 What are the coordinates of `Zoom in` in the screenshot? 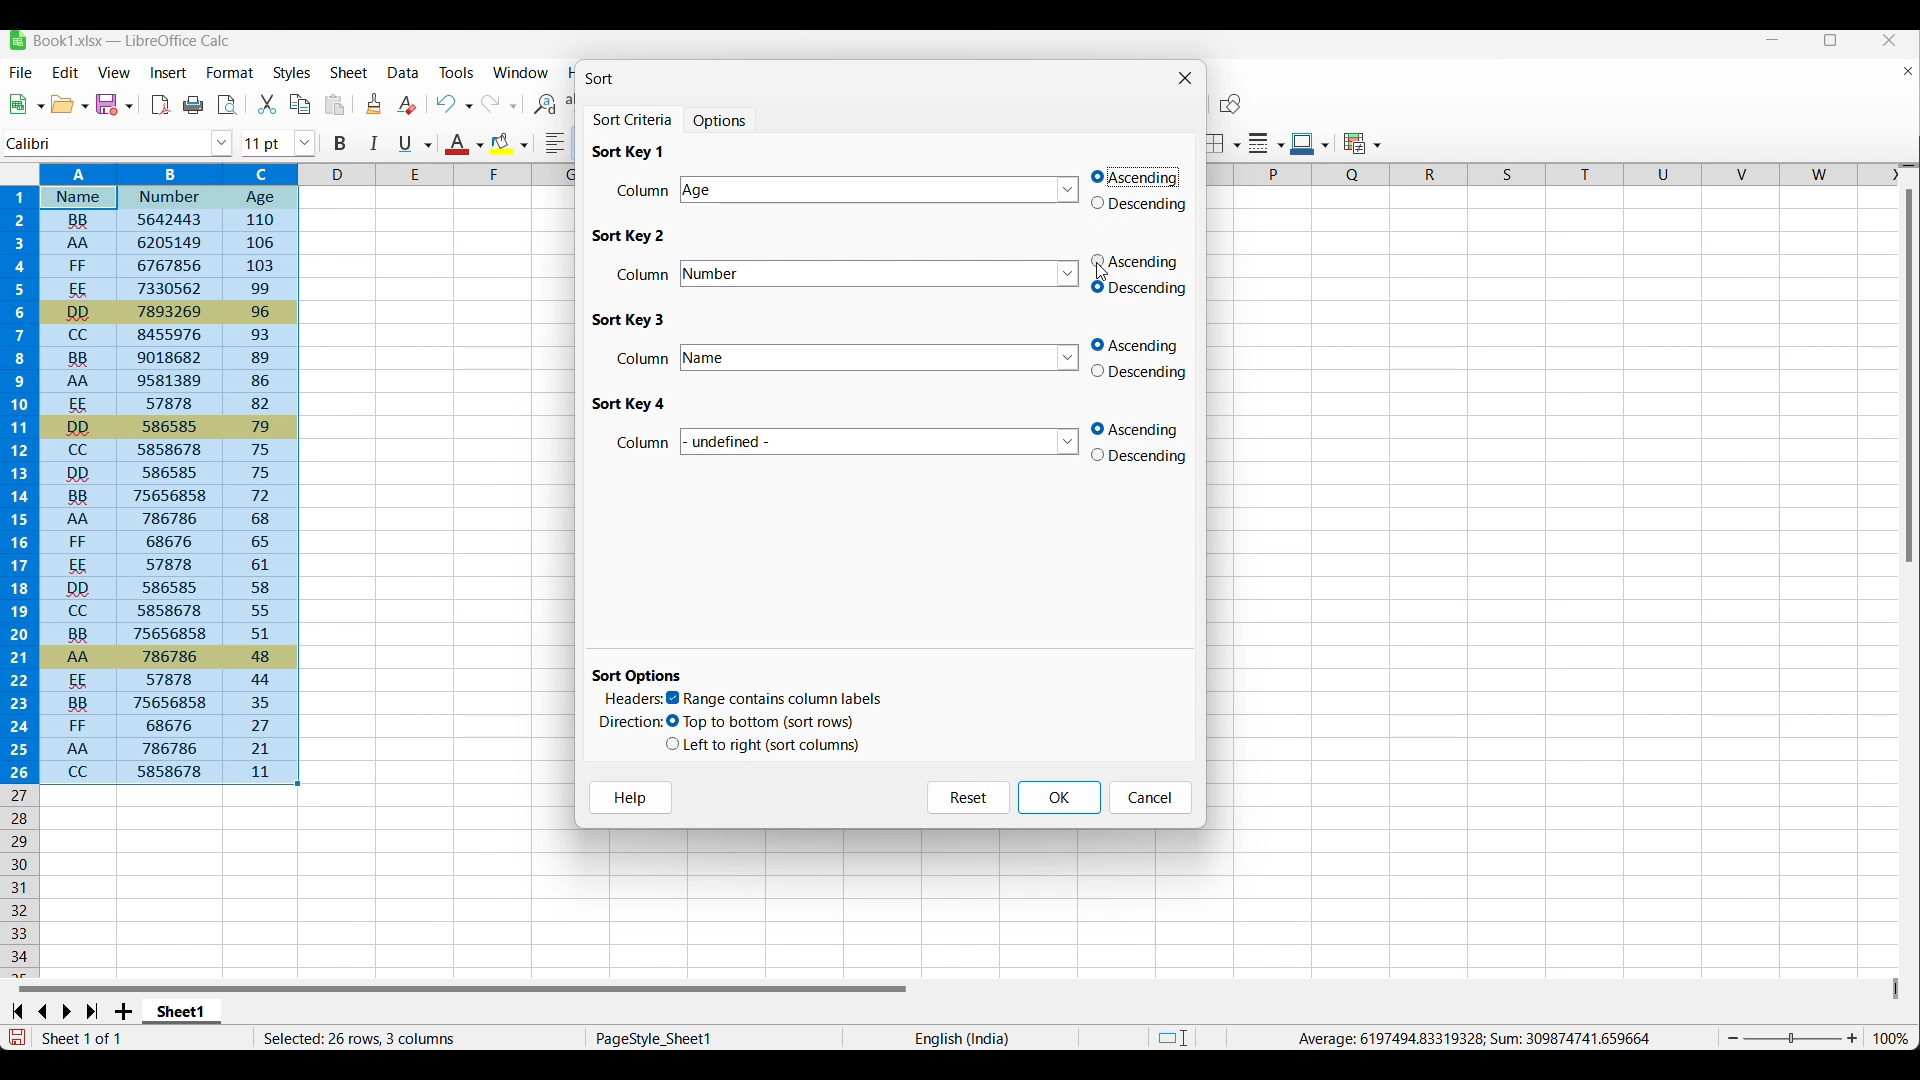 It's located at (1852, 1038).